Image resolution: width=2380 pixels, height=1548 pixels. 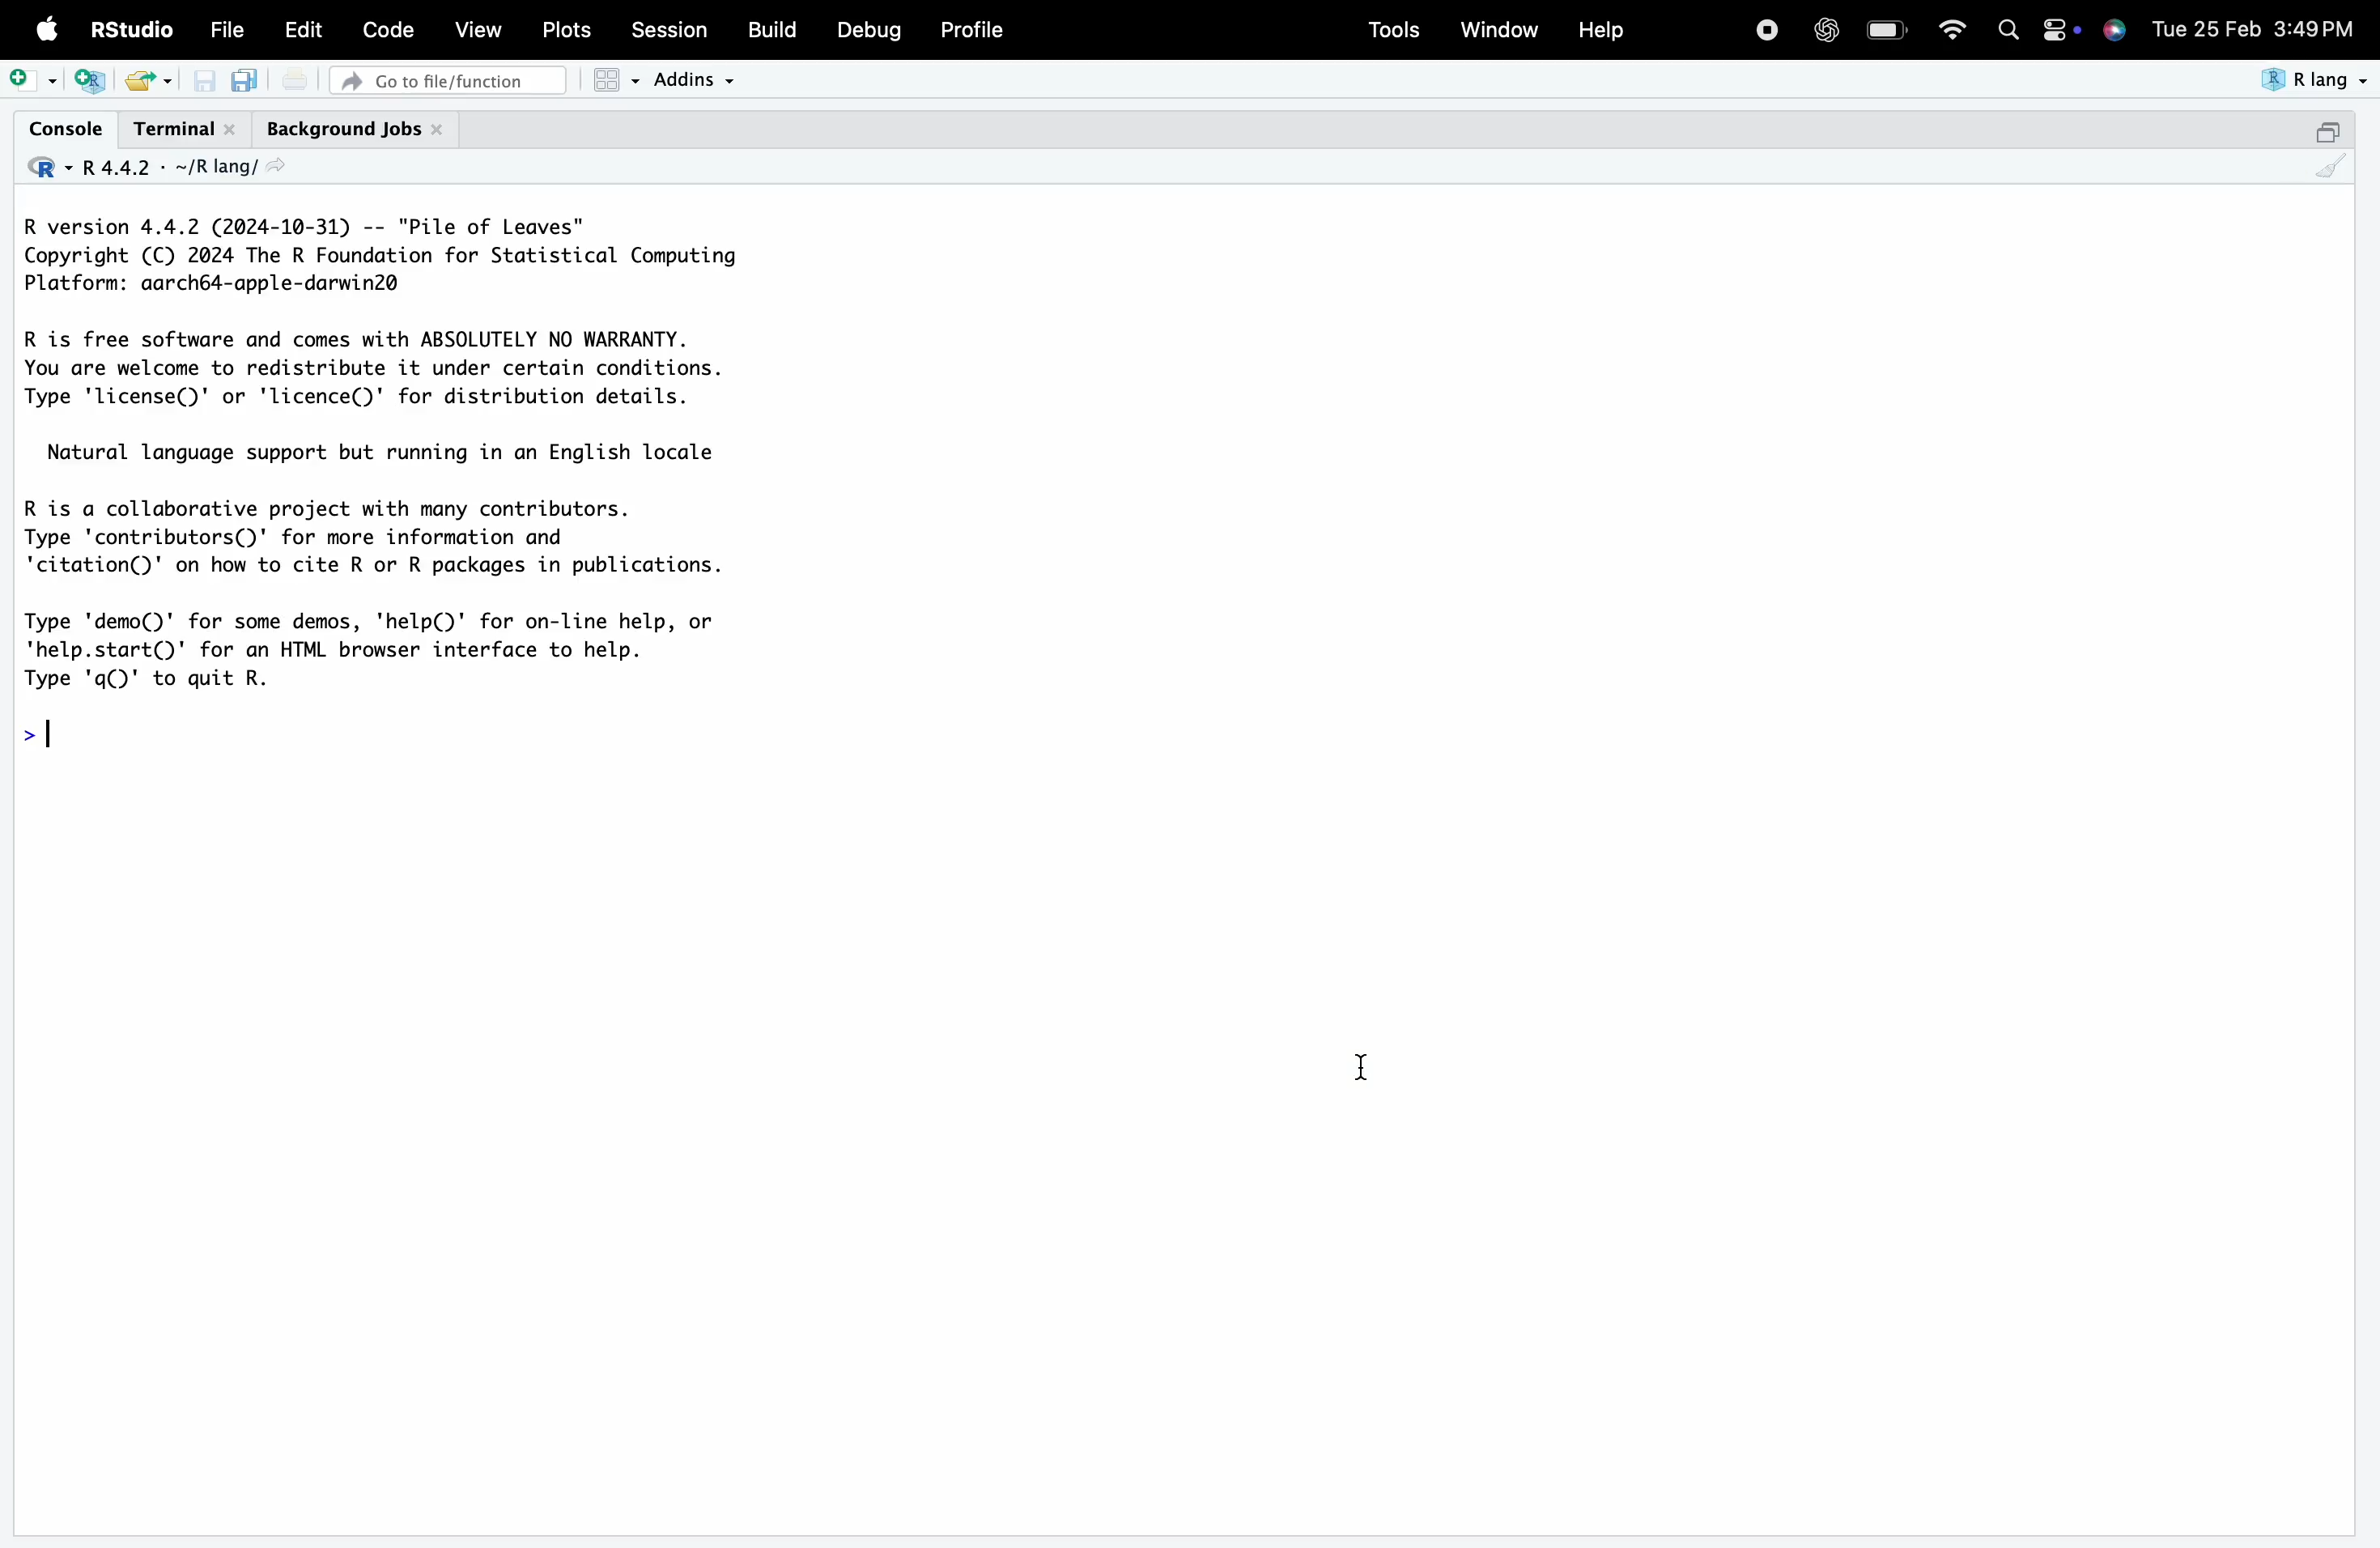 I want to click on maximize, so click(x=2326, y=131).